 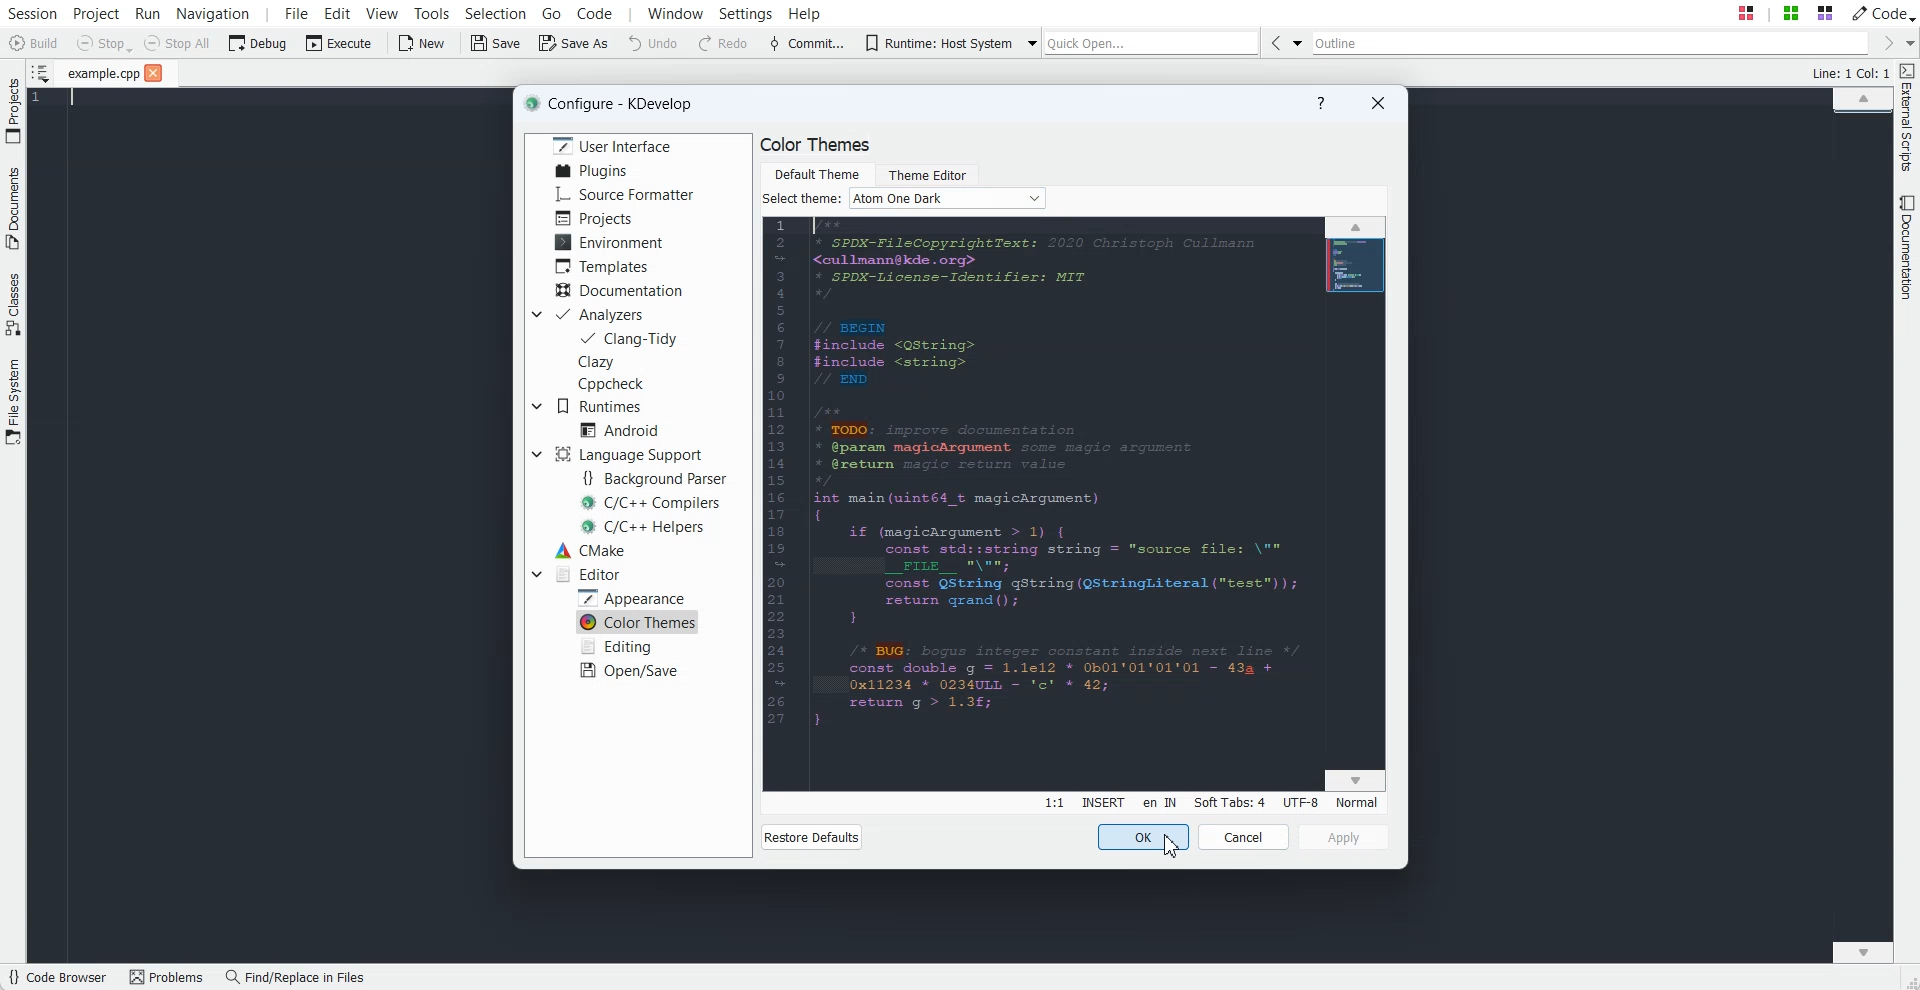 I want to click on Drop down box, so click(x=536, y=454).